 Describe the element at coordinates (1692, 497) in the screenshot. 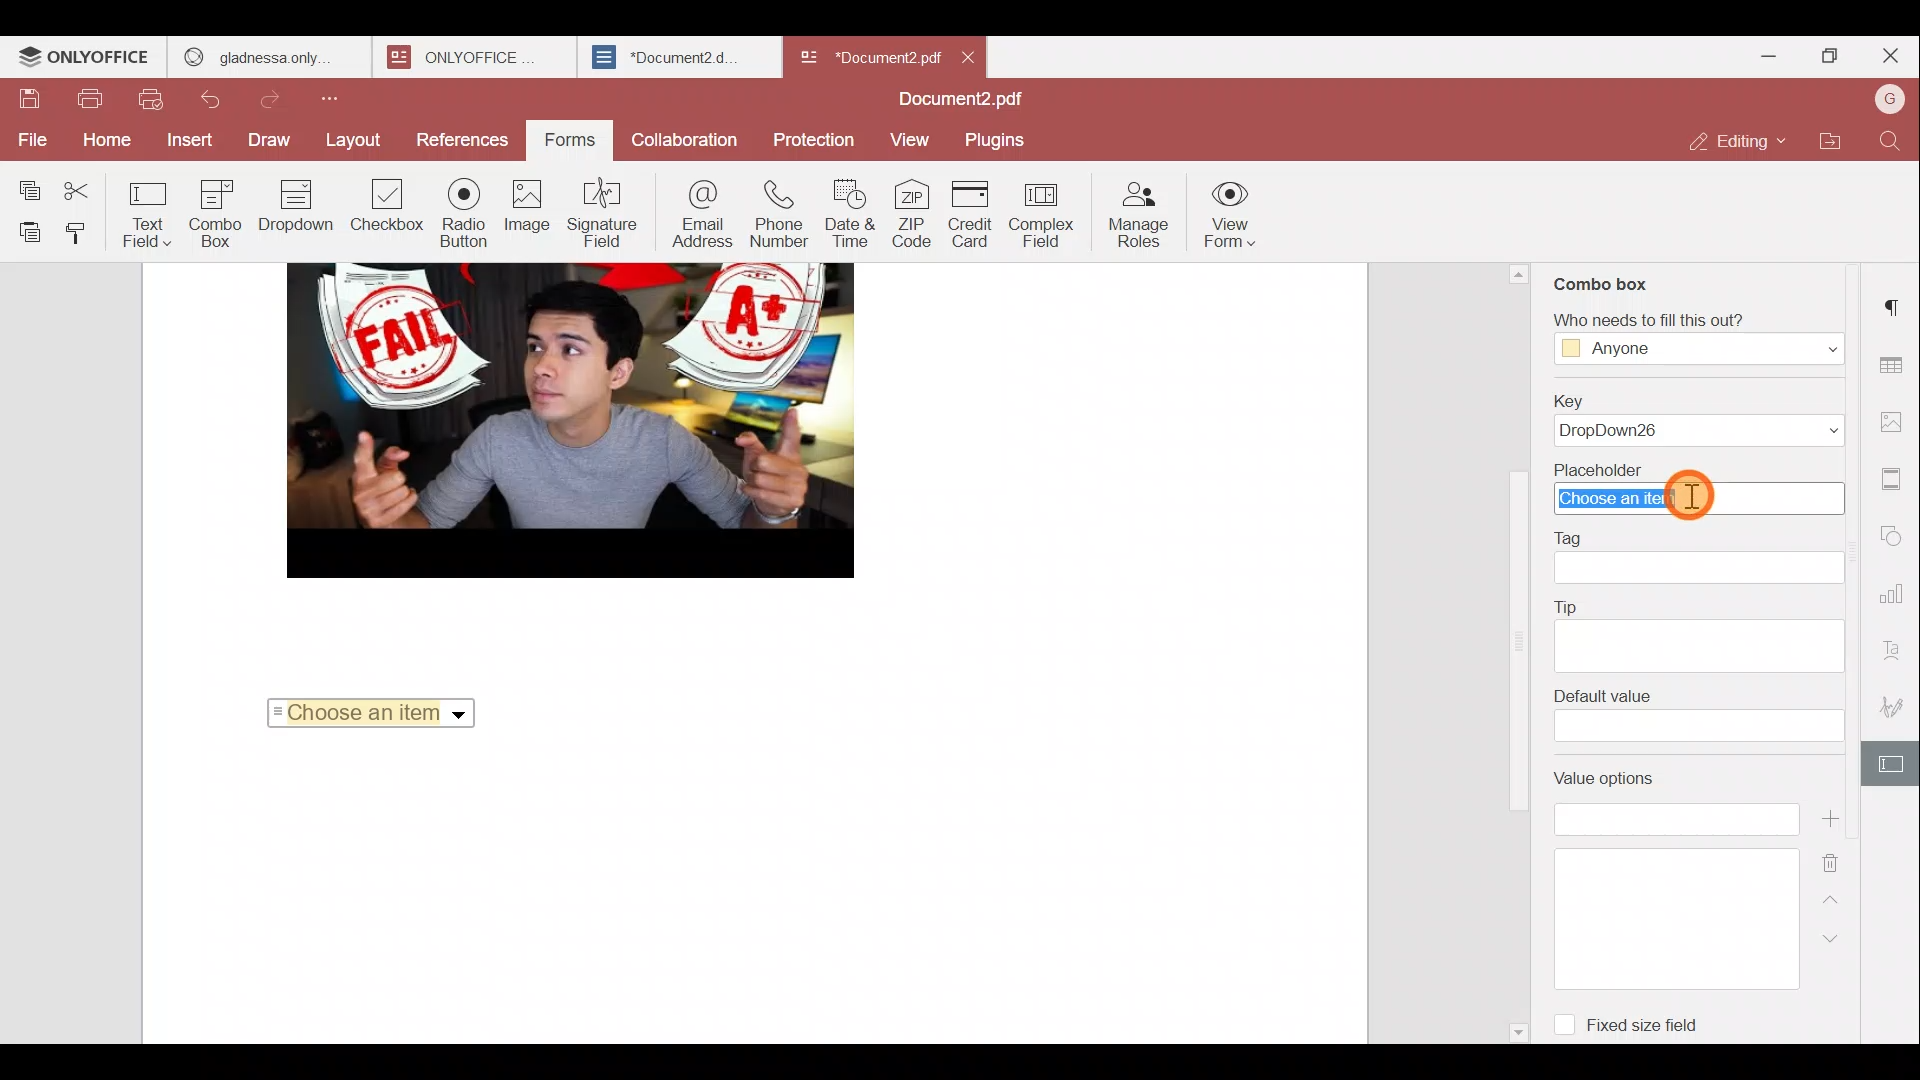

I see `Cursor` at that location.